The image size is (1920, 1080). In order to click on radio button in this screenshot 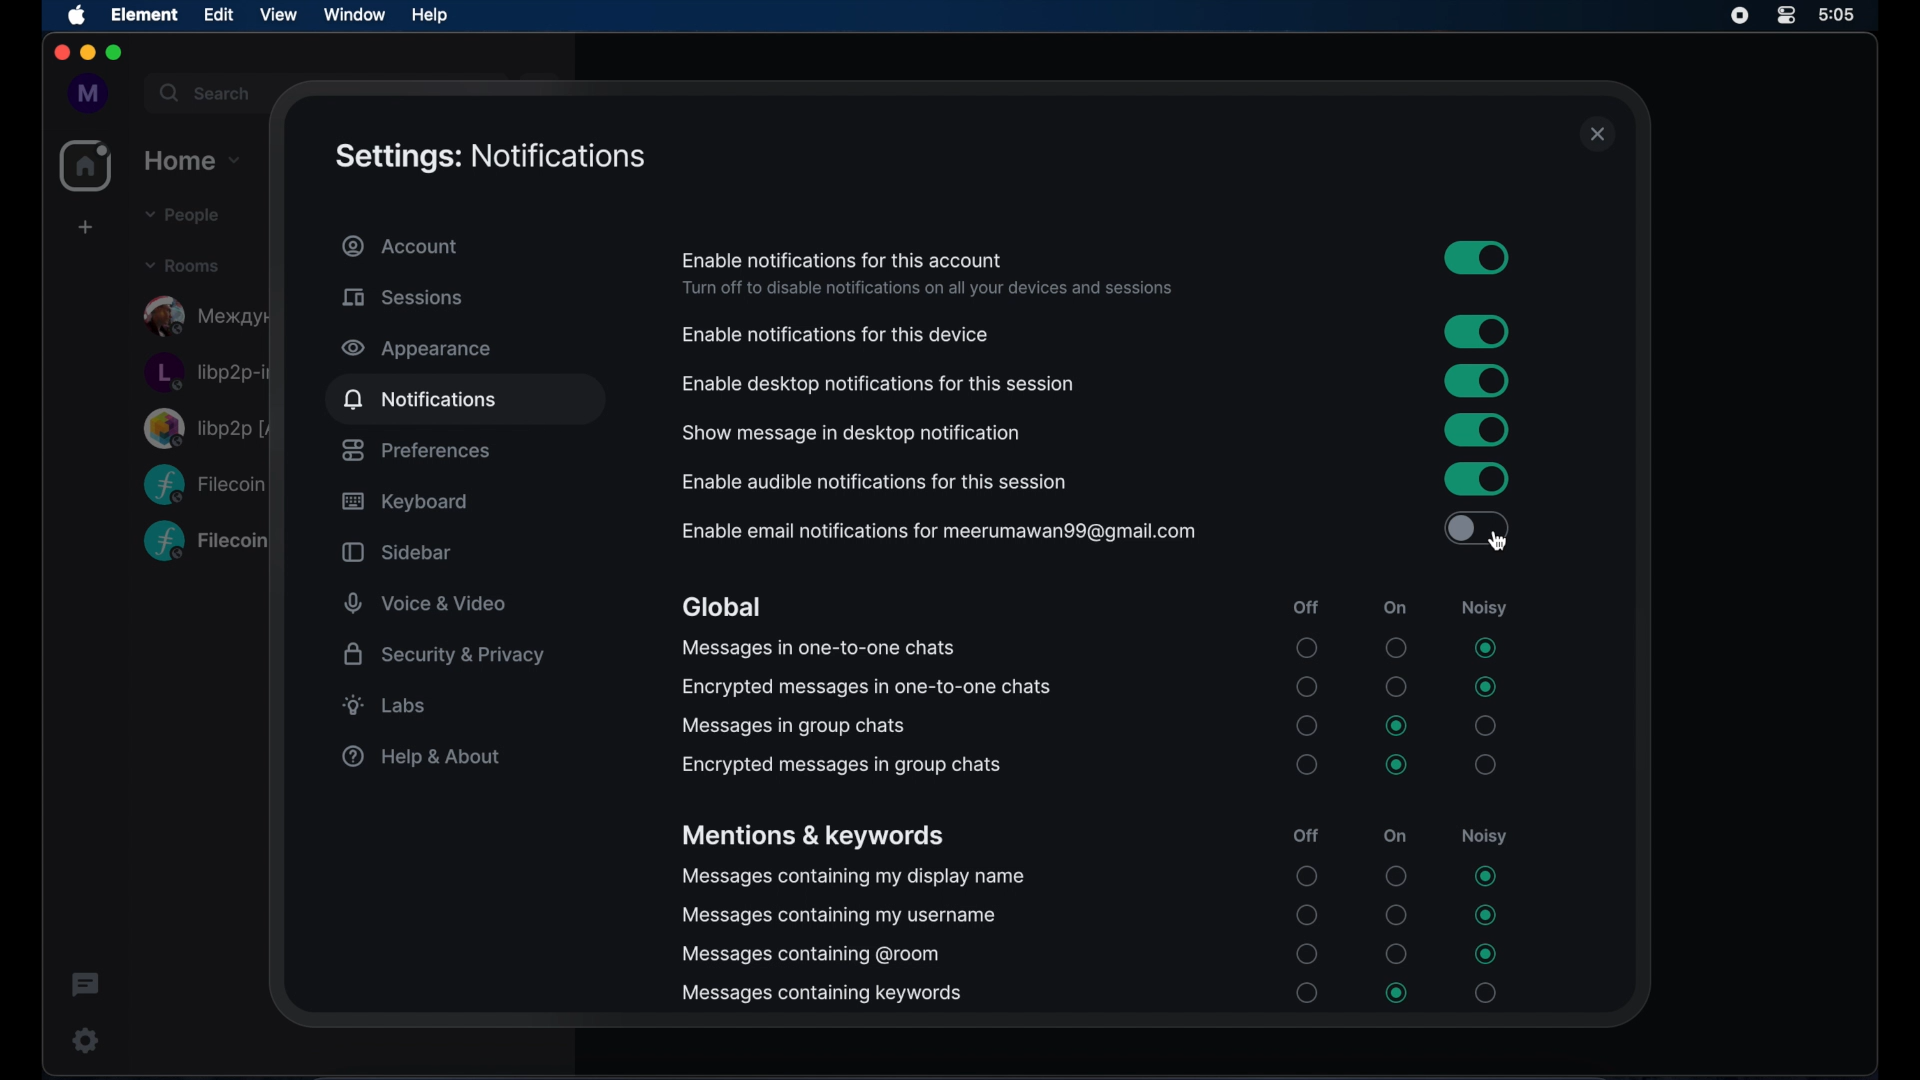, I will do `click(1484, 876)`.